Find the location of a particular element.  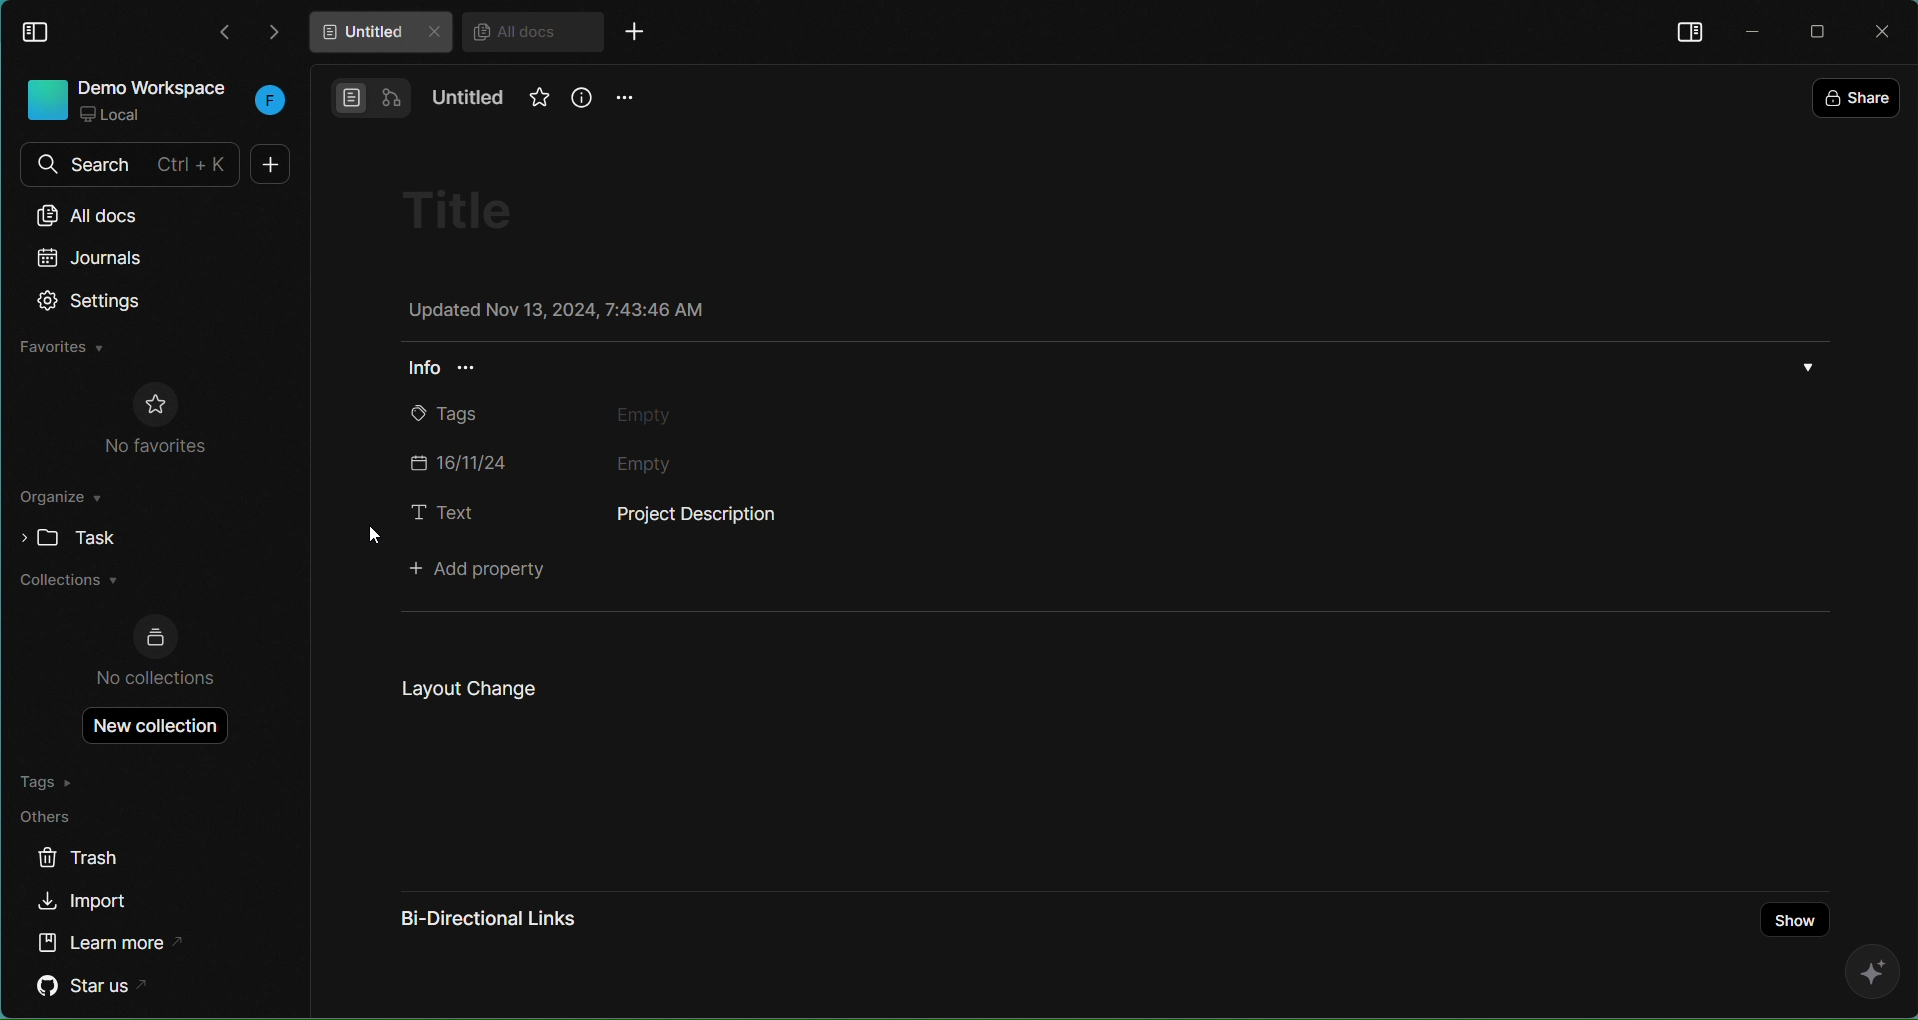

1 Trash is located at coordinates (97, 859).